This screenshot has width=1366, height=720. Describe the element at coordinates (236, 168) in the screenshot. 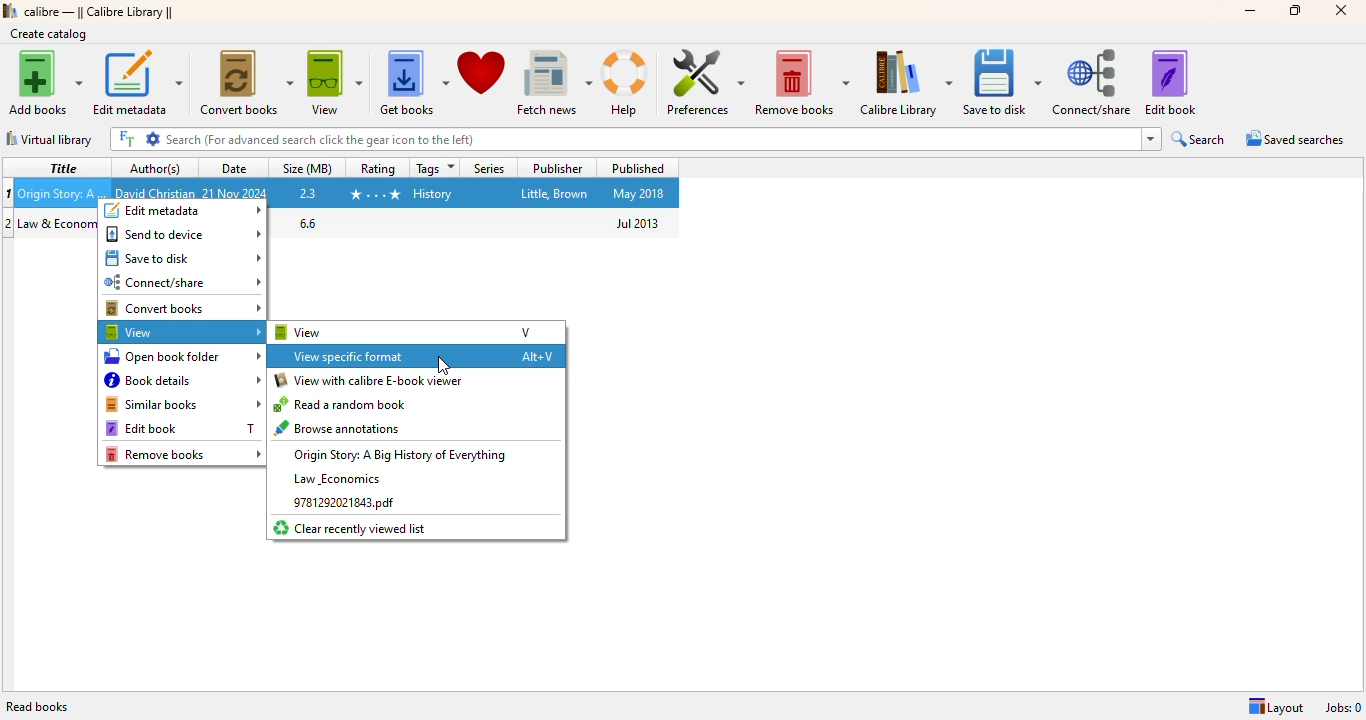

I see `date` at that location.